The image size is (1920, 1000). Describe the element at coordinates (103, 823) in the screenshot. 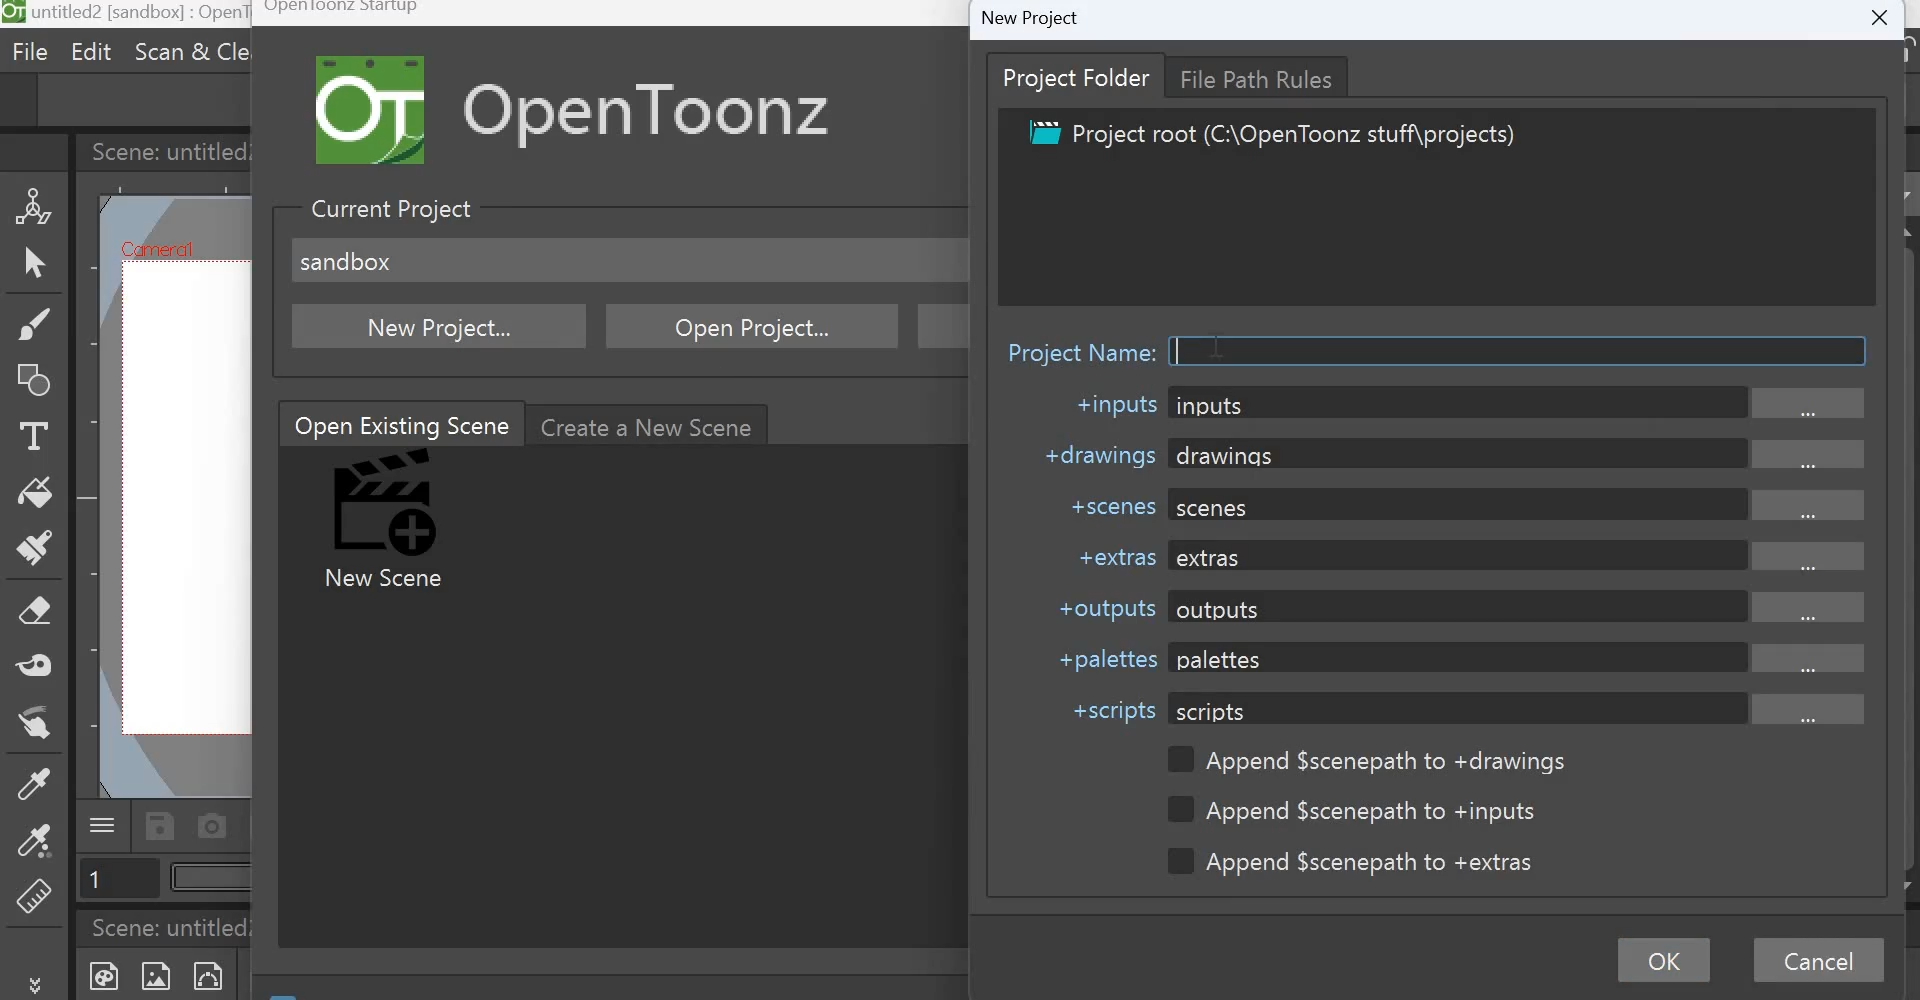

I see `Menu` at that location.